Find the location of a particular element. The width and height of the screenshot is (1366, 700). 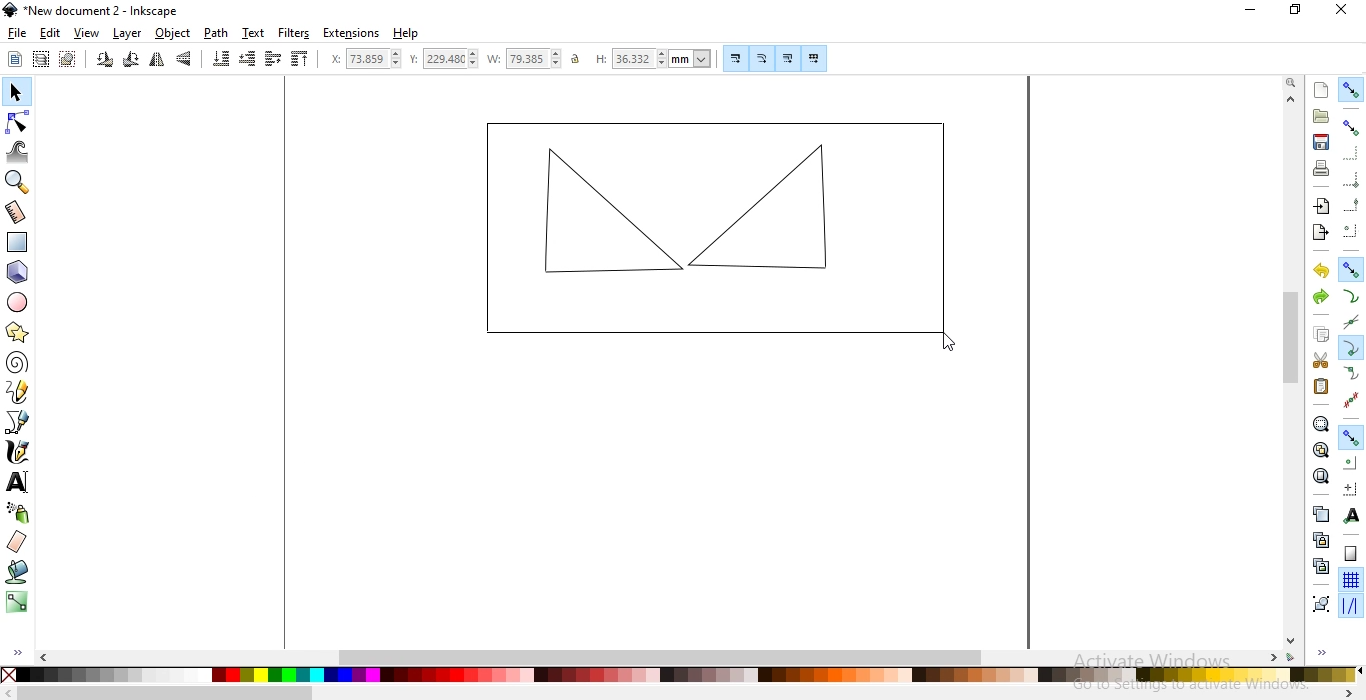

flip horizontally is located at coordinates (155, 60).